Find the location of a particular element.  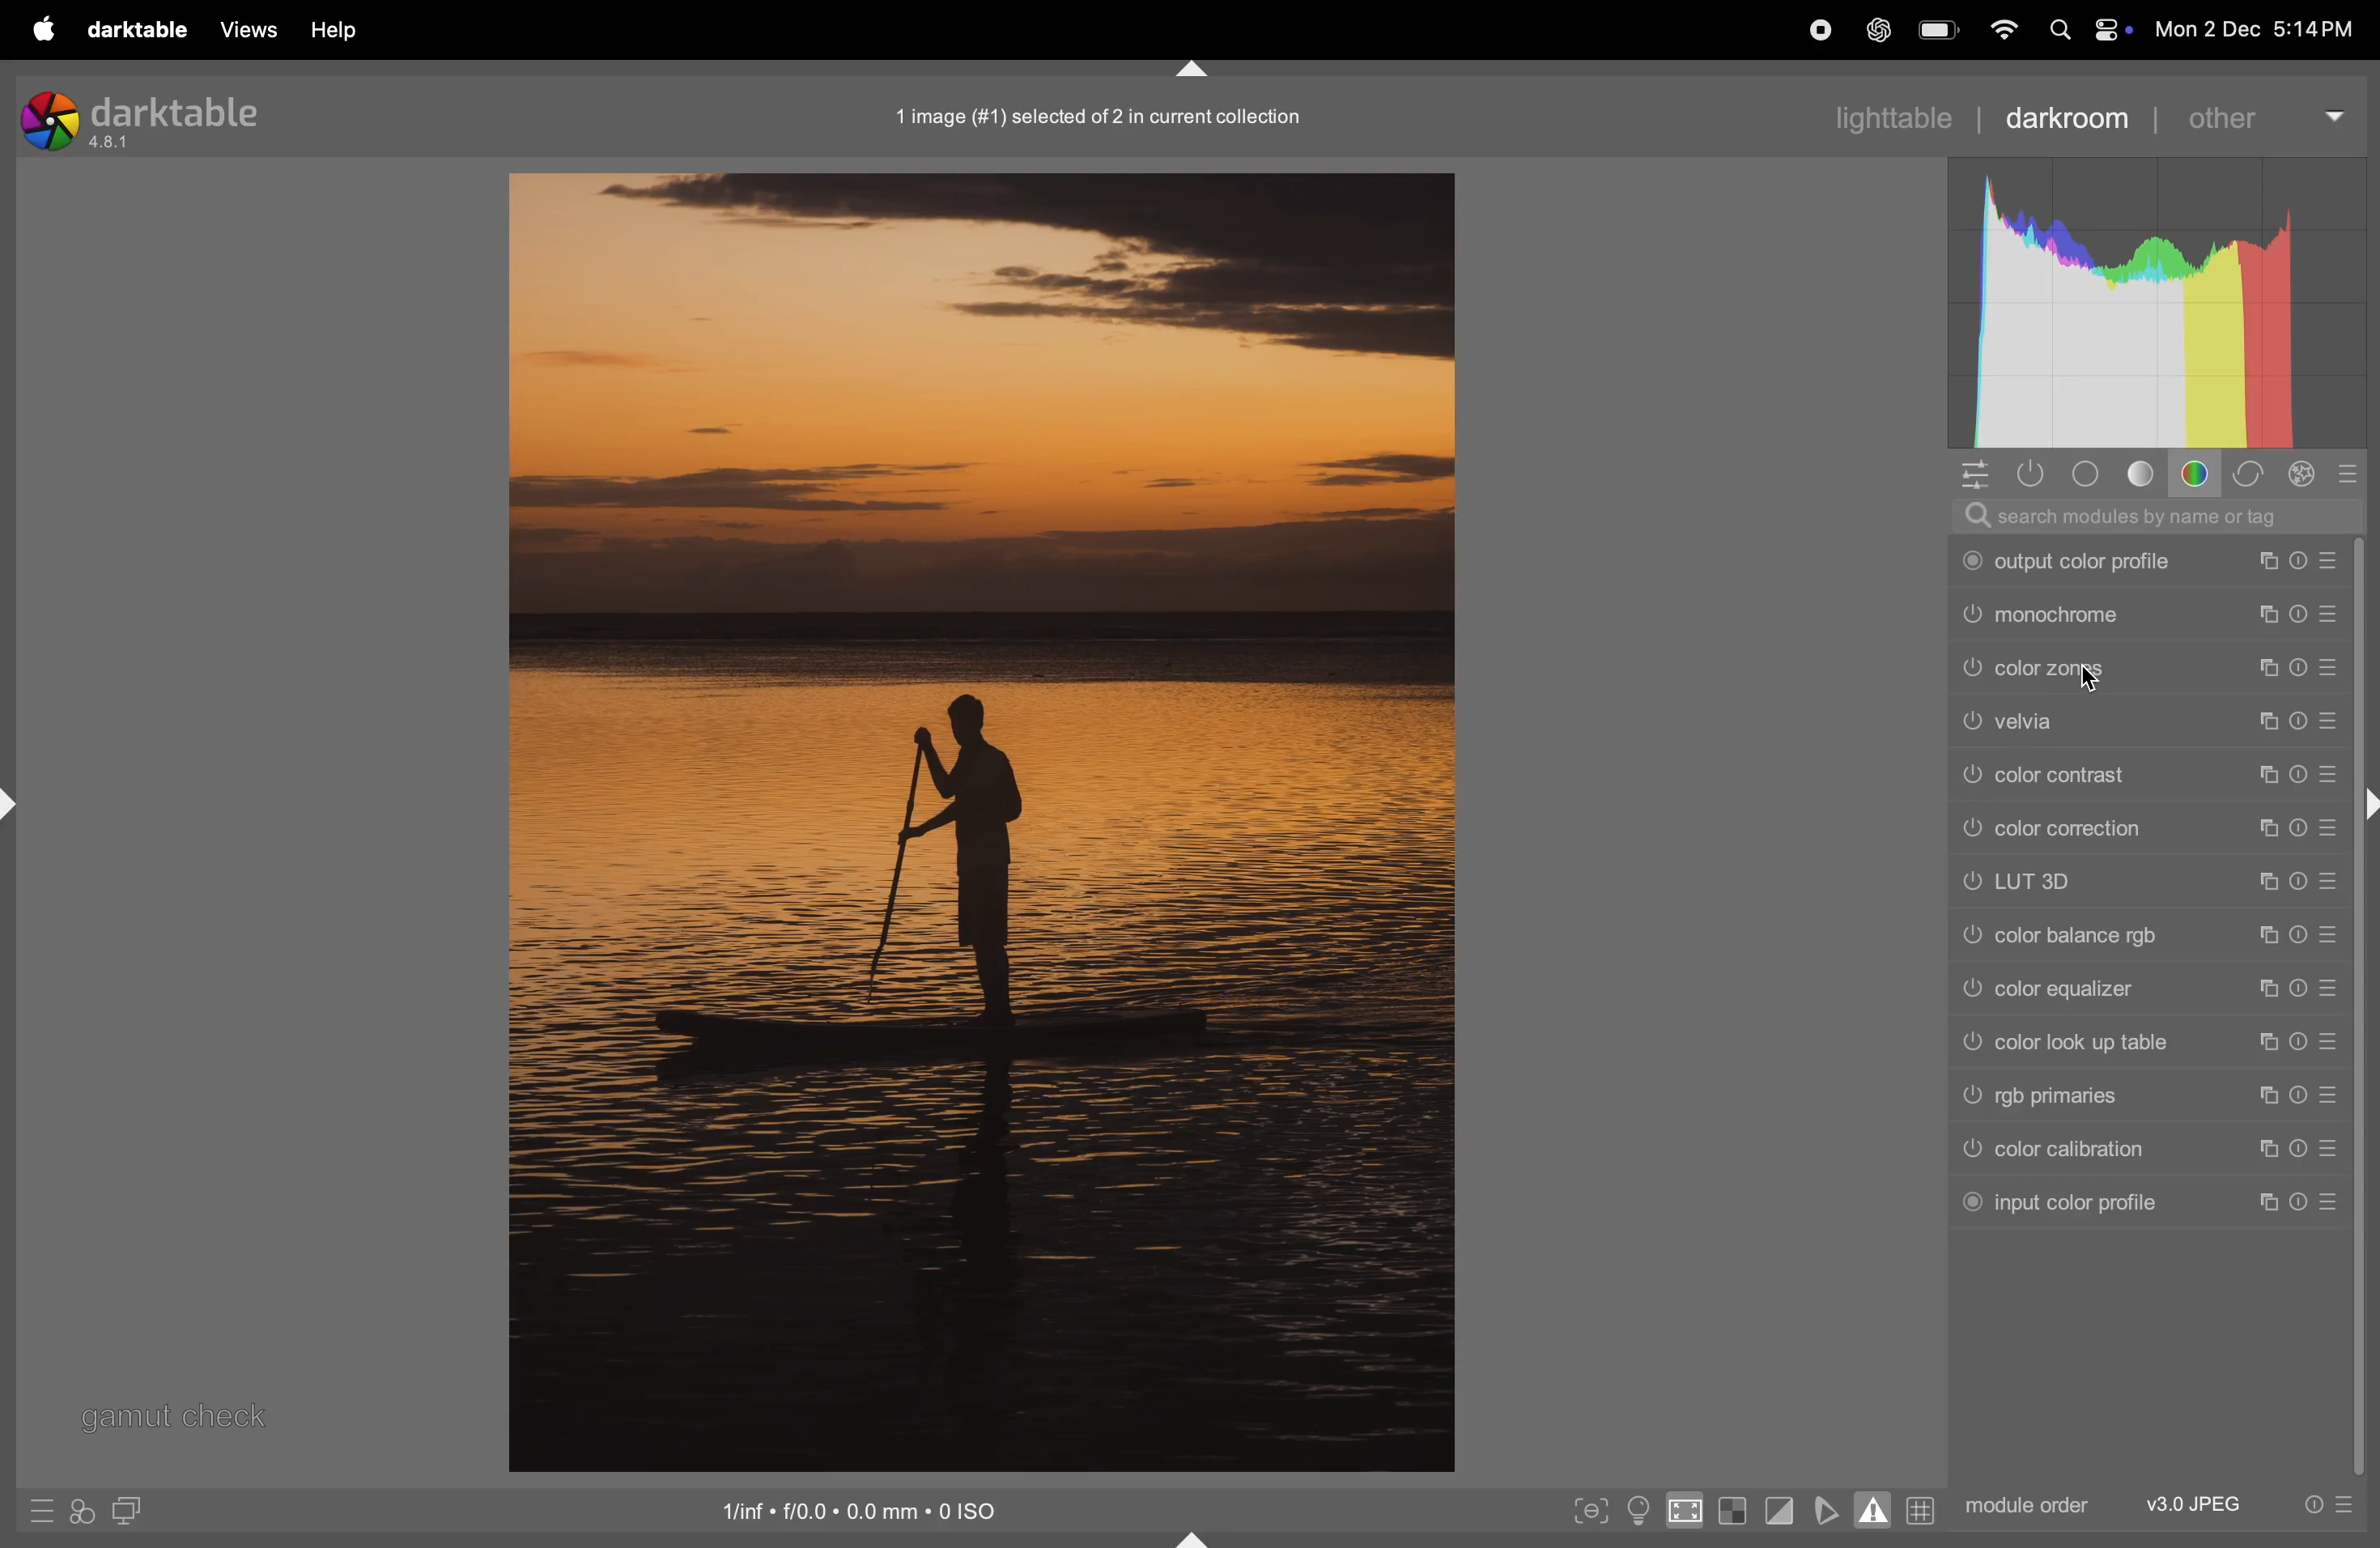

Copy is located at coordinates (2263, 881).